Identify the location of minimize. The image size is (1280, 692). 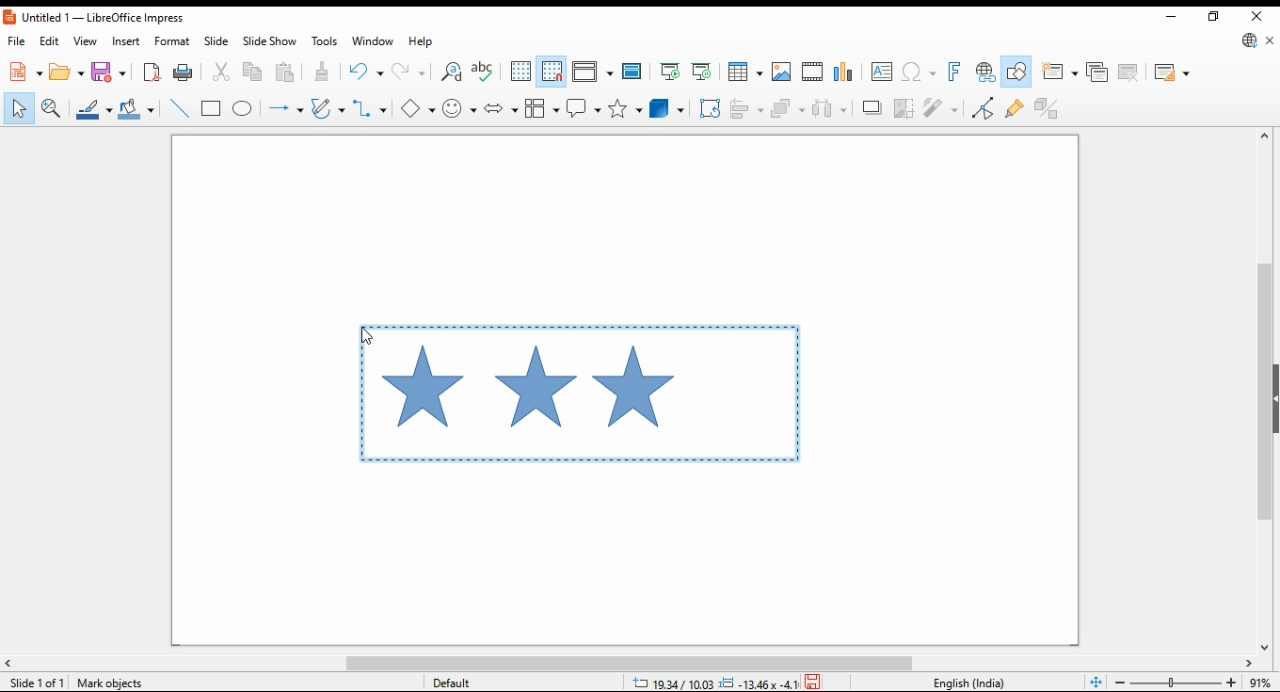
(1176, 17).